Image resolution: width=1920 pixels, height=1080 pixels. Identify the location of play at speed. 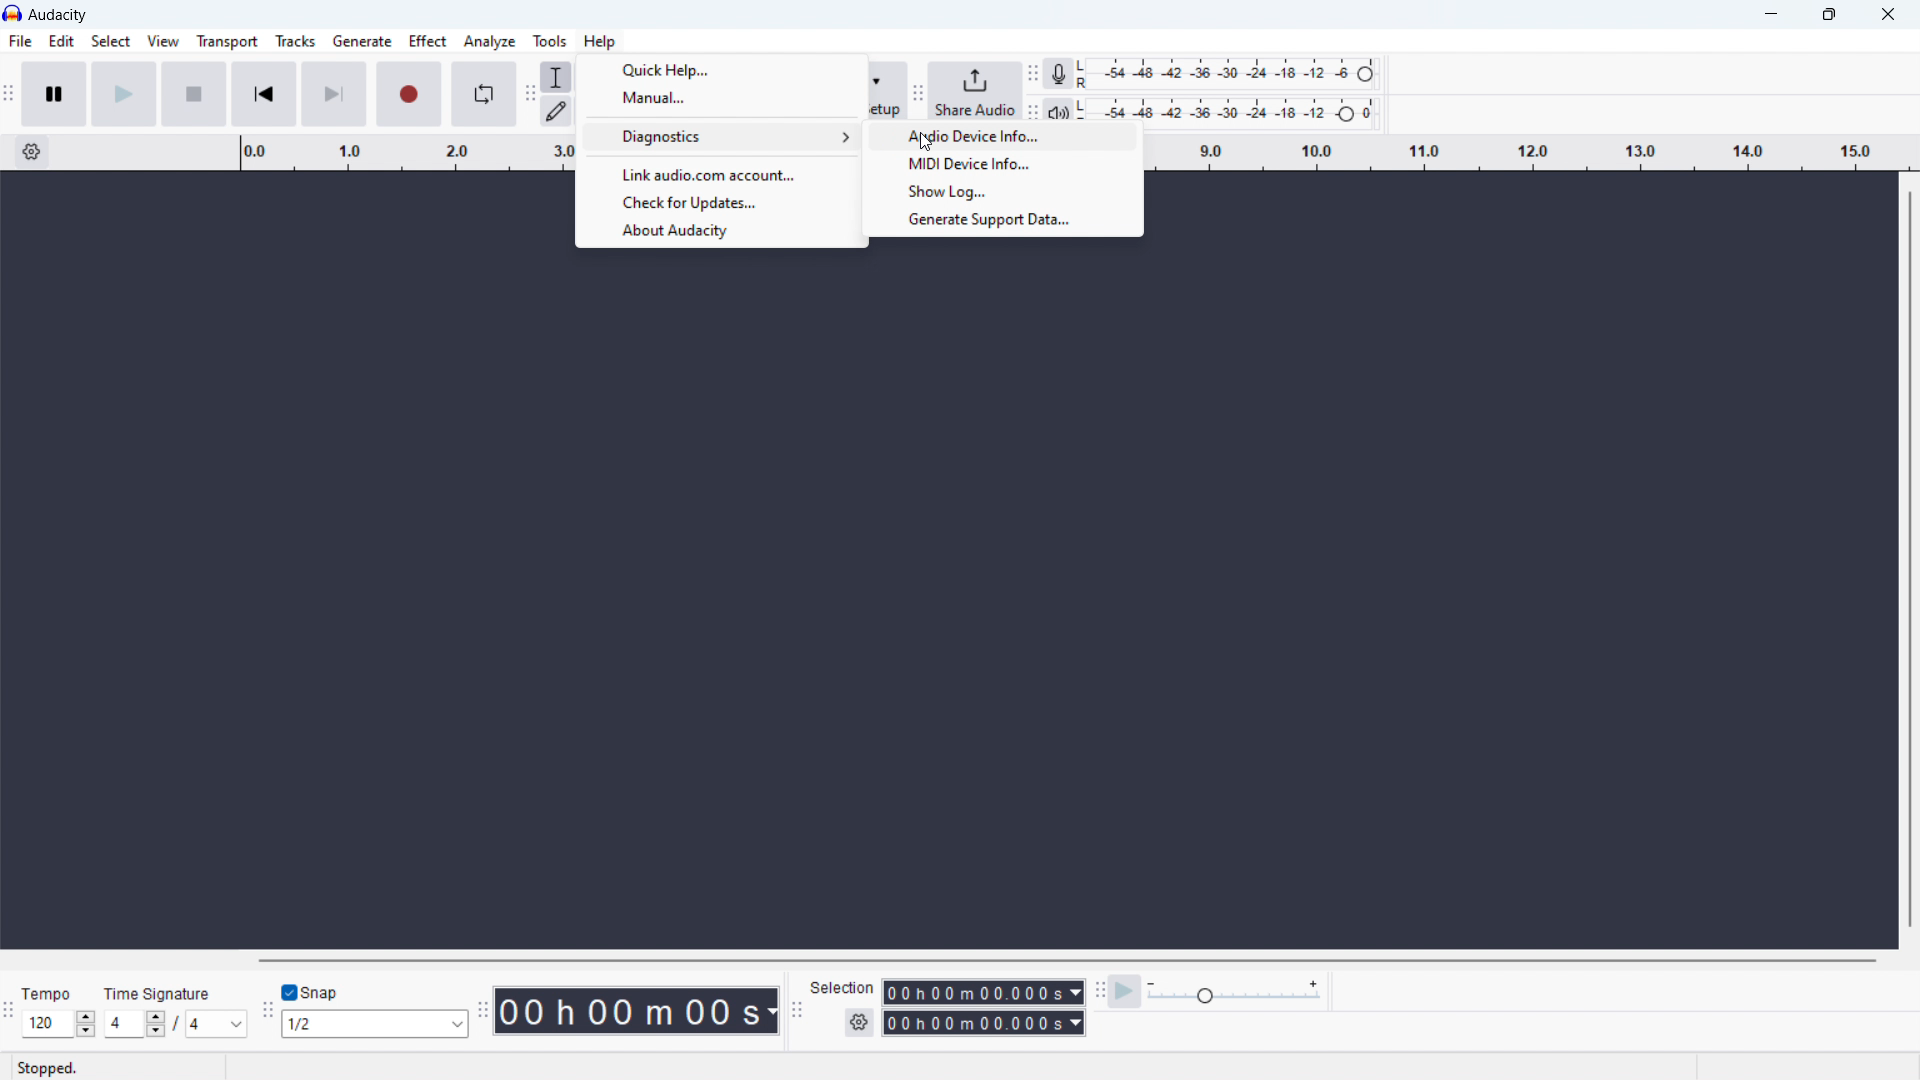
(1126, 991).